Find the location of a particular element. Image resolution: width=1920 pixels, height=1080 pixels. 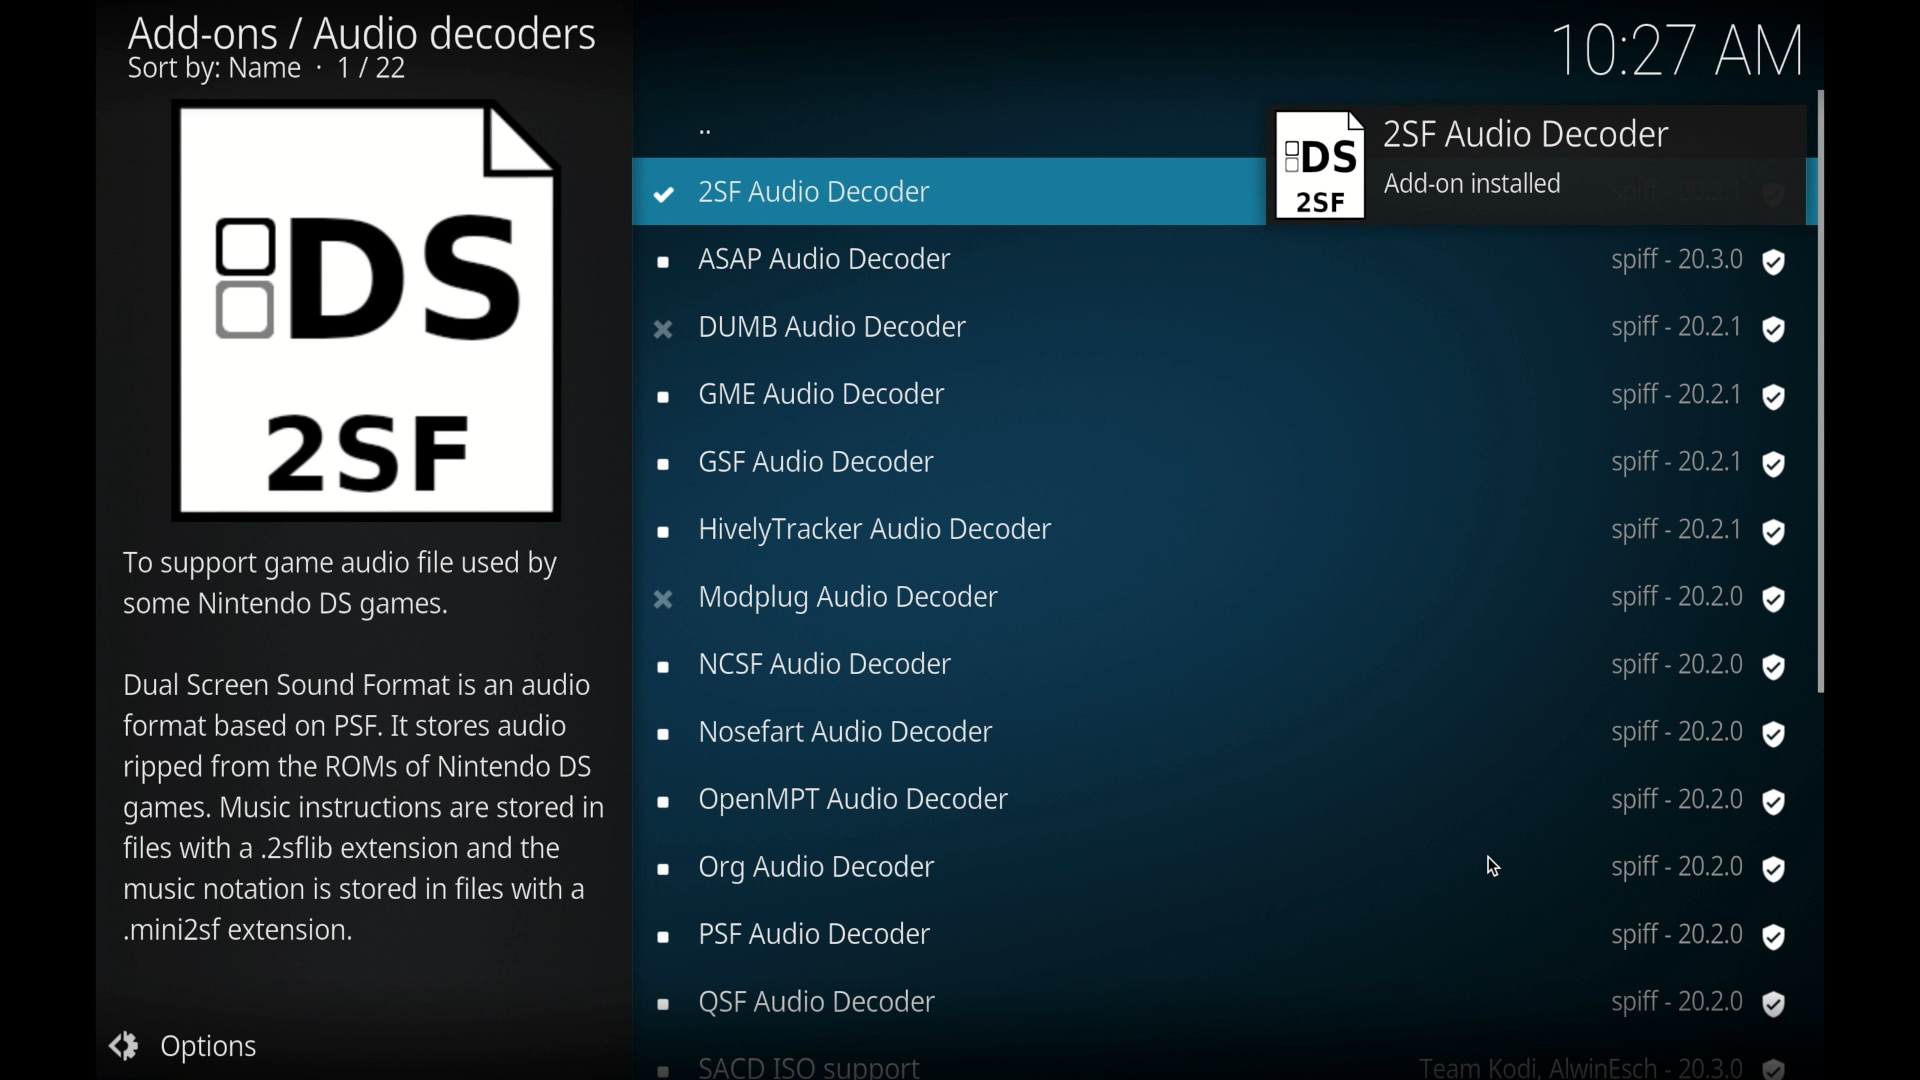

options is located at coordinates (184, 1045).